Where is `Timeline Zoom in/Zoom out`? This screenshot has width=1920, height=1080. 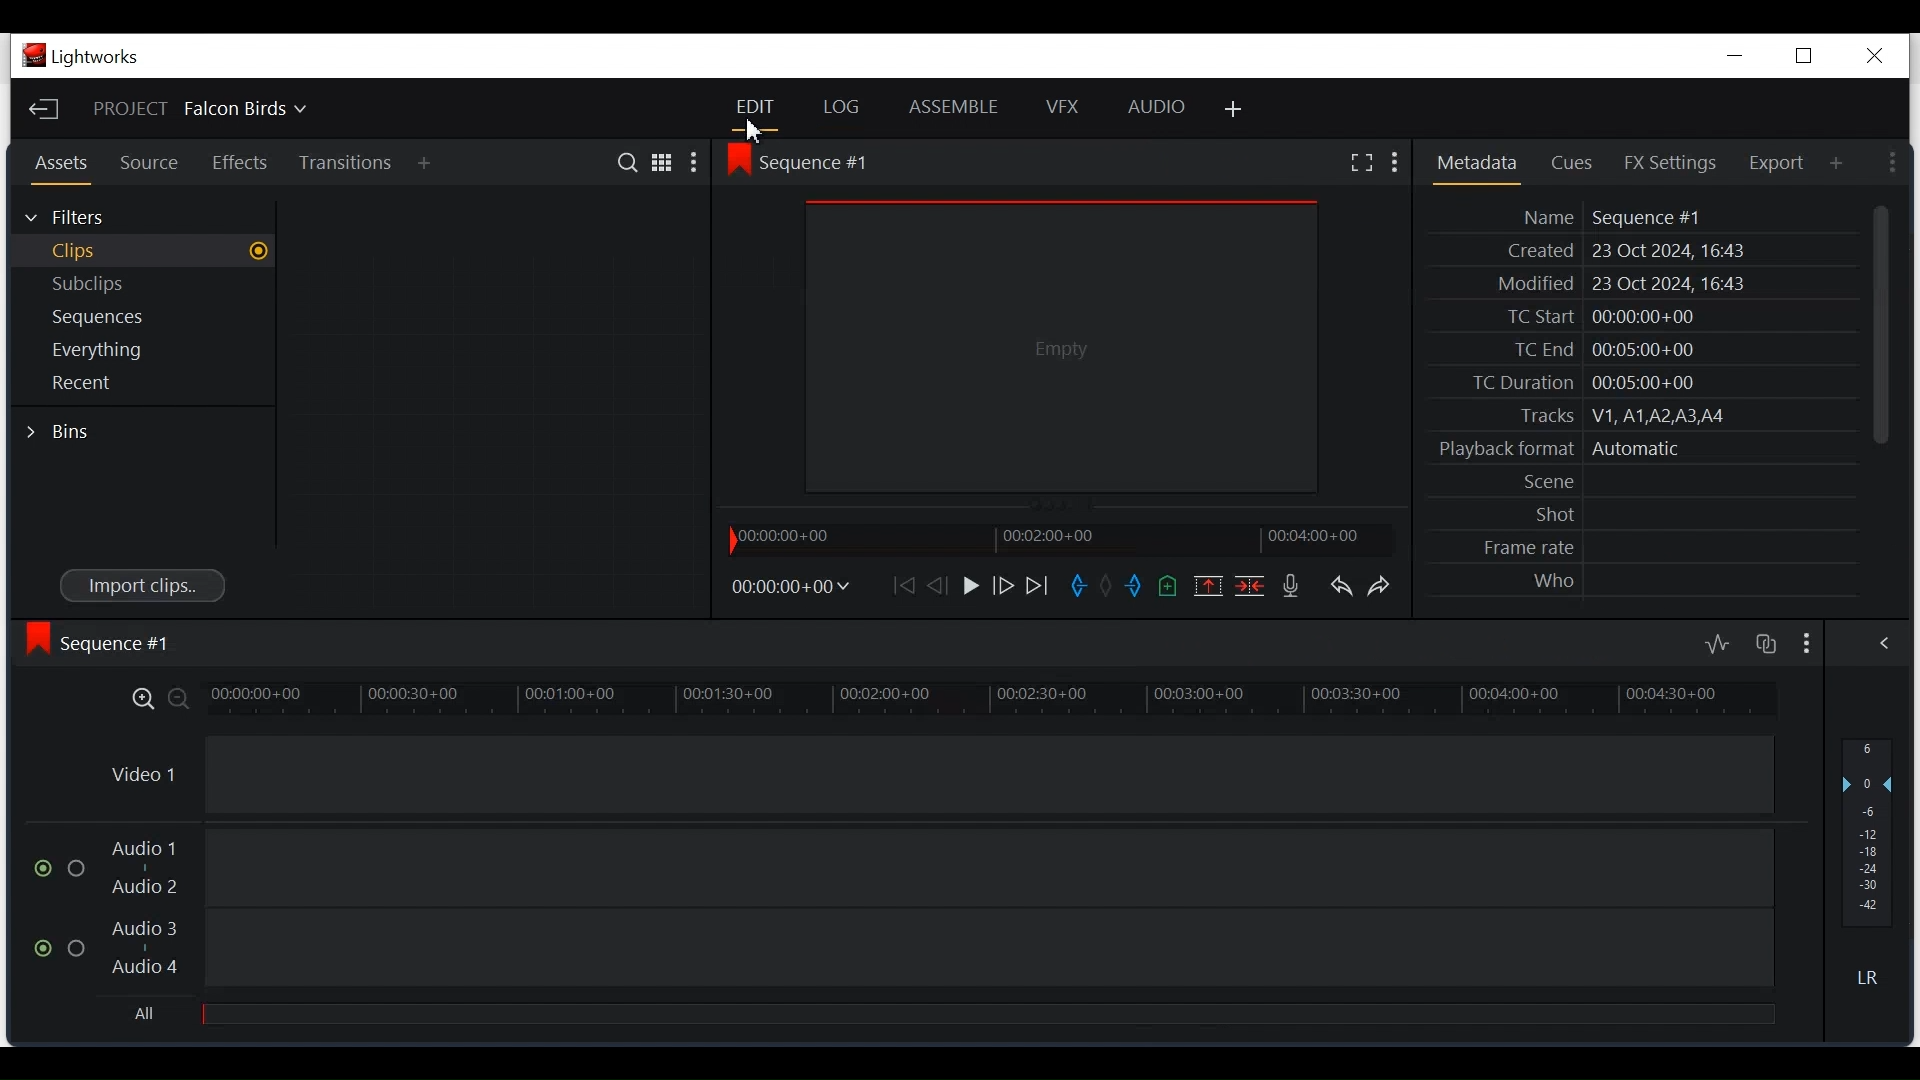
Timeline Zoom in/Zoom out is located at coordinates (901, 697).